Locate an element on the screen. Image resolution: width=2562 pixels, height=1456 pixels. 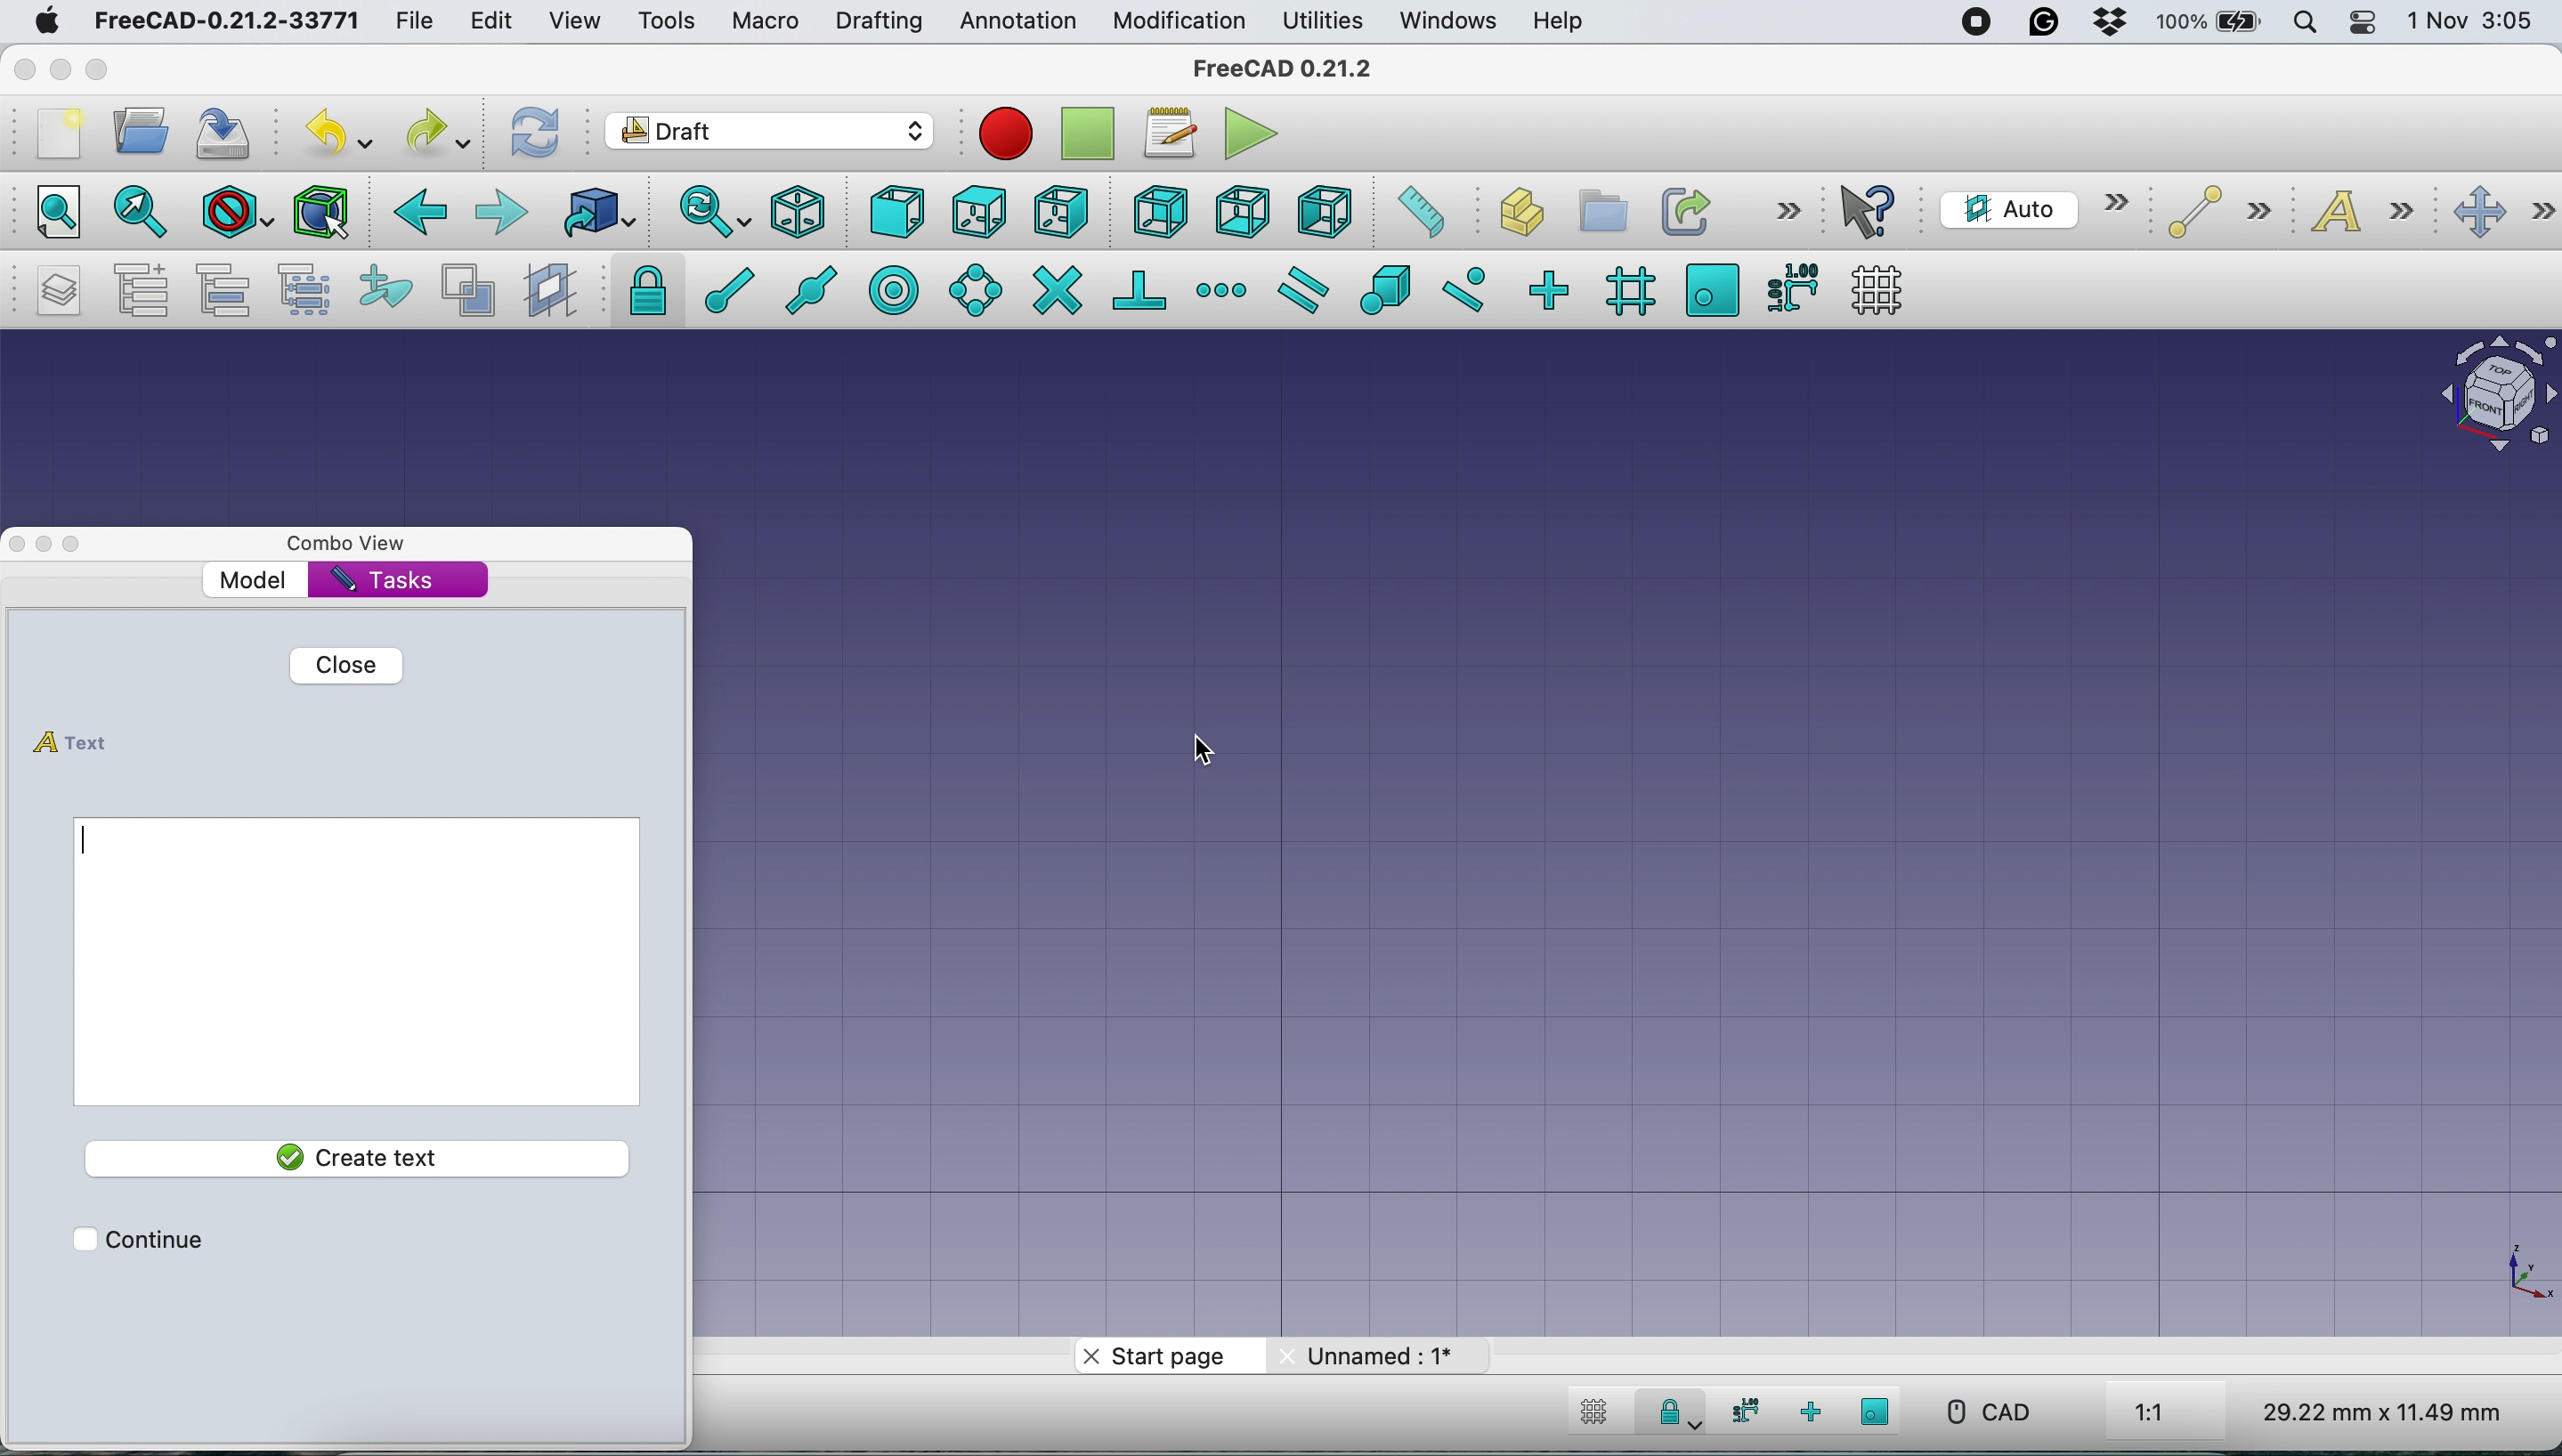
help is located at coordinates (1555, 24).